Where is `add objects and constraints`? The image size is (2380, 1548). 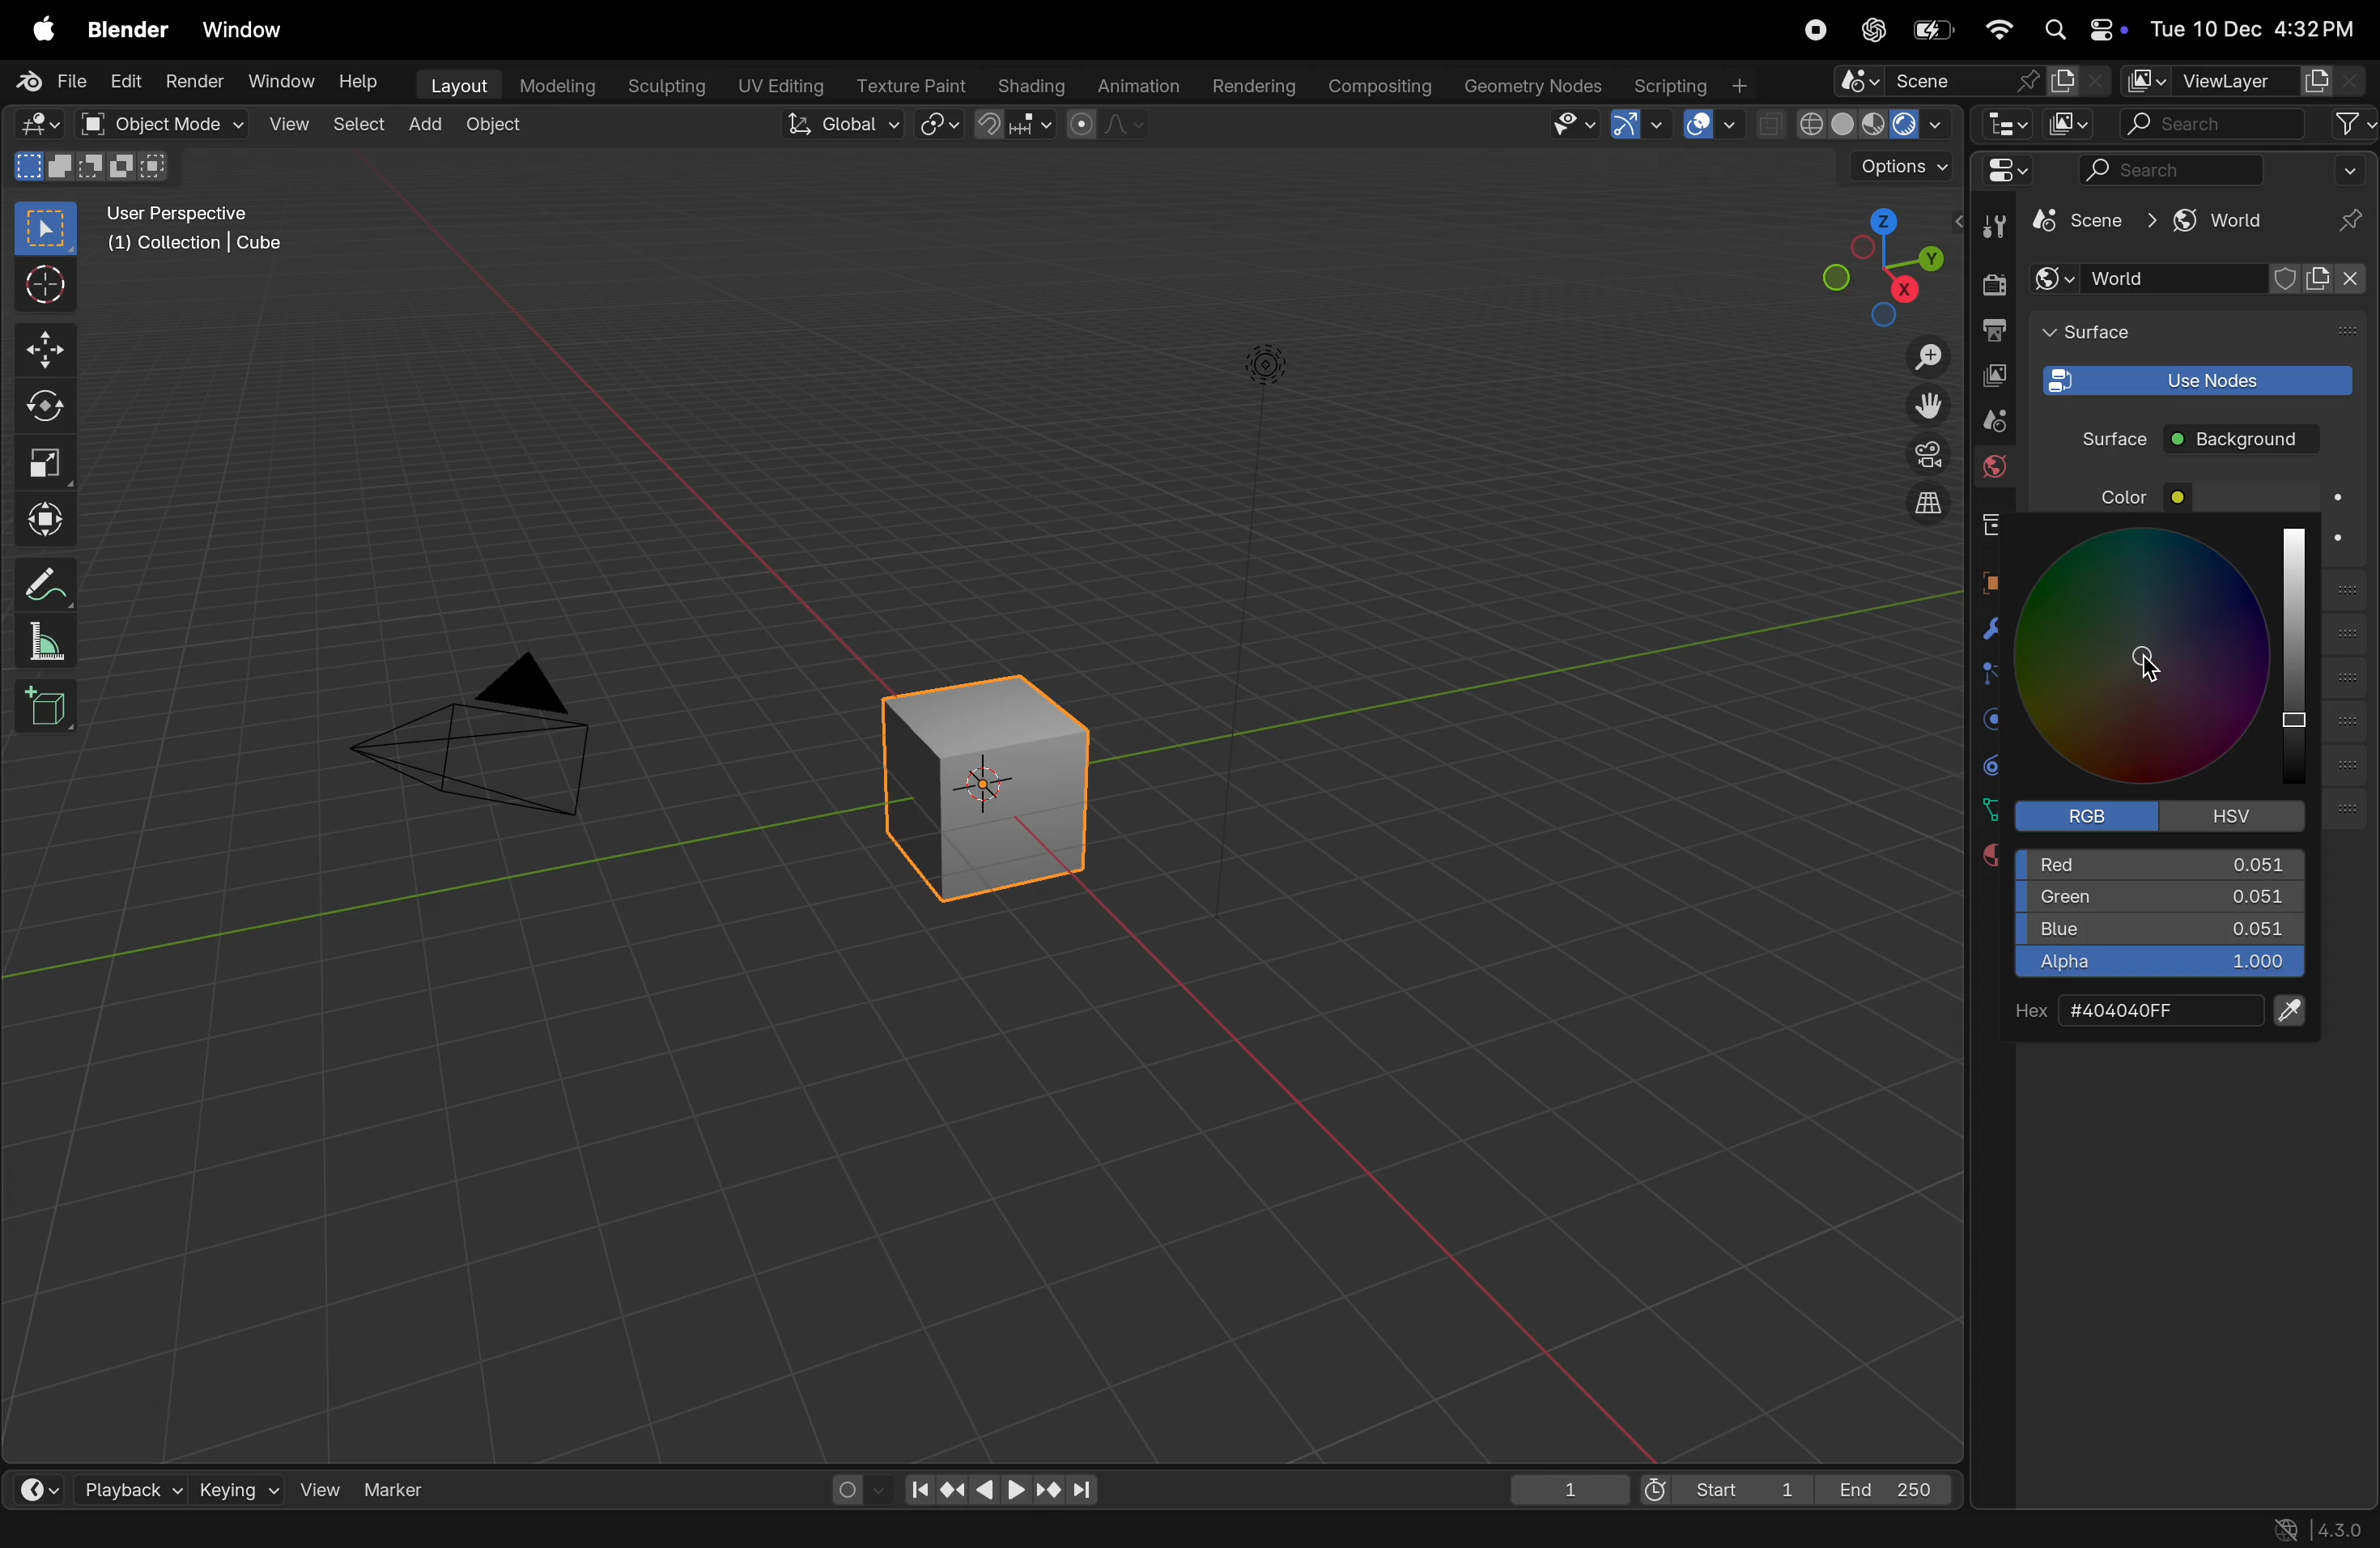
add objects and constraints is located at coordinates (2202, 279).